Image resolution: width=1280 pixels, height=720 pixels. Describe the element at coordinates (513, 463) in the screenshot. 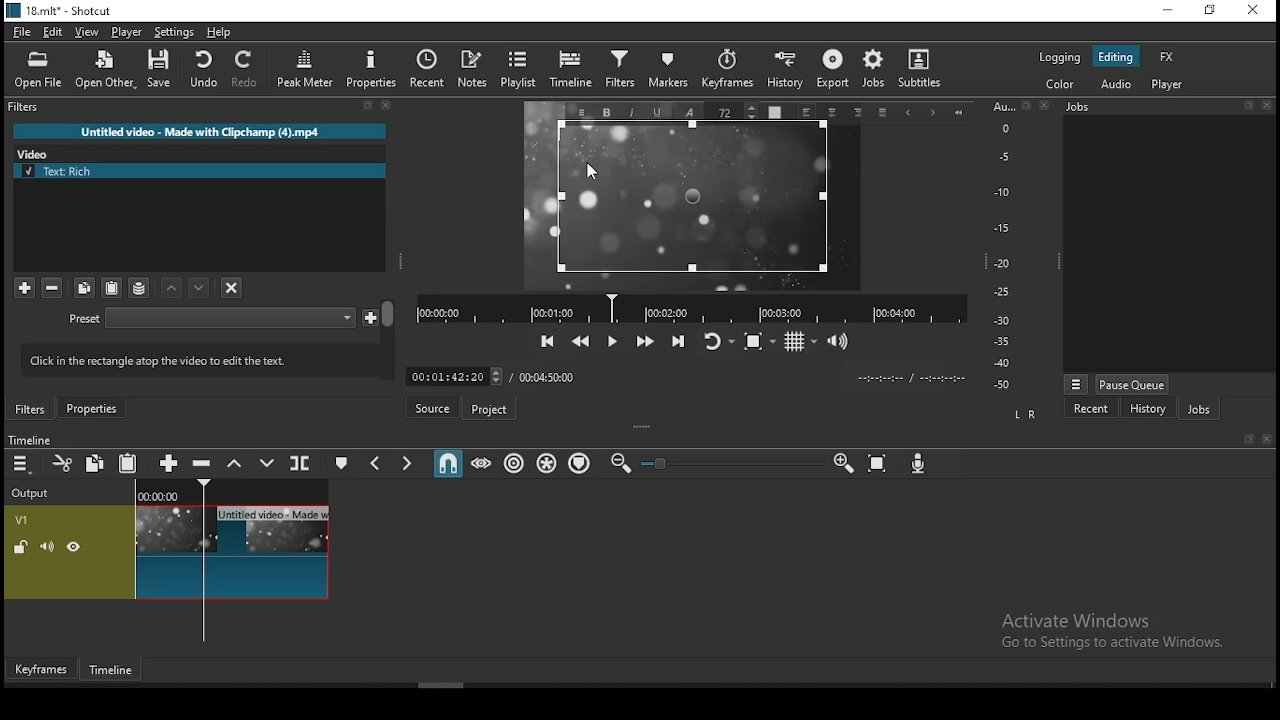

I see `ripple` at that location.